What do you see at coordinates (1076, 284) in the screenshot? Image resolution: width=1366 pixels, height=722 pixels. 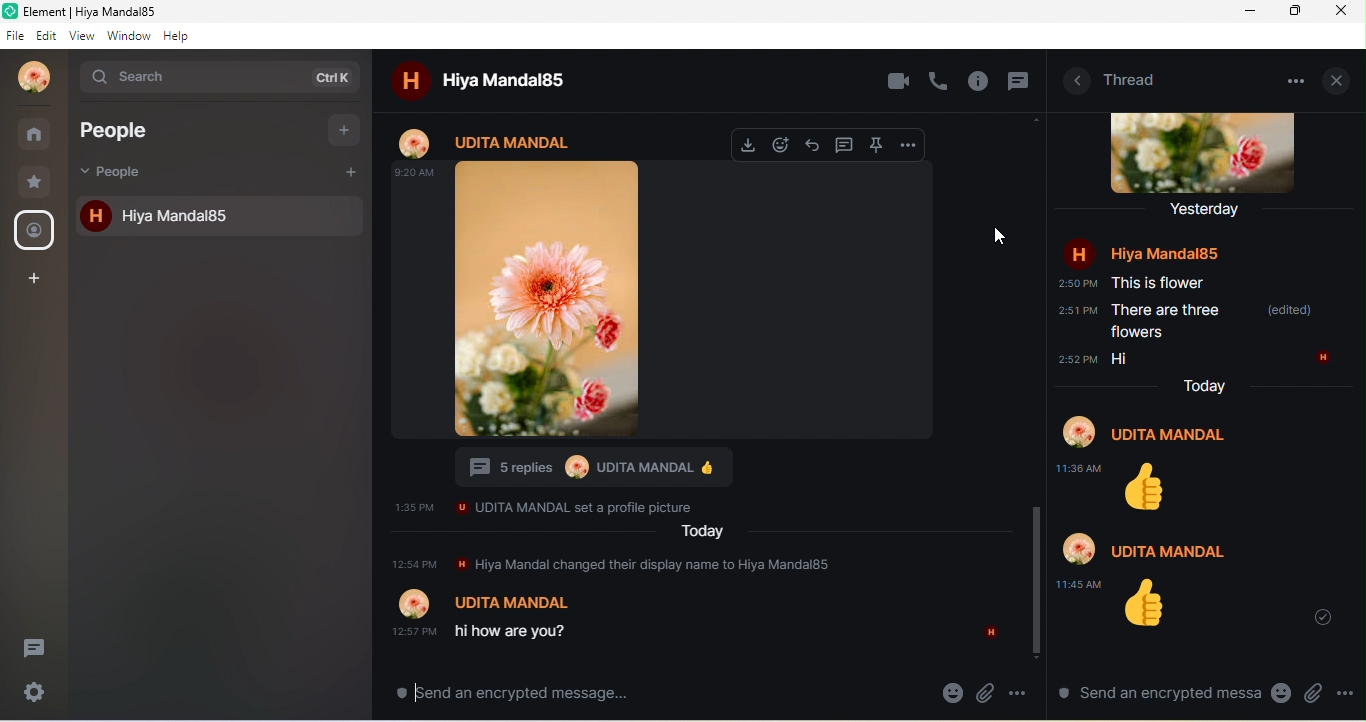 I see `2:50 PM` at bounding box center [1076, 284].